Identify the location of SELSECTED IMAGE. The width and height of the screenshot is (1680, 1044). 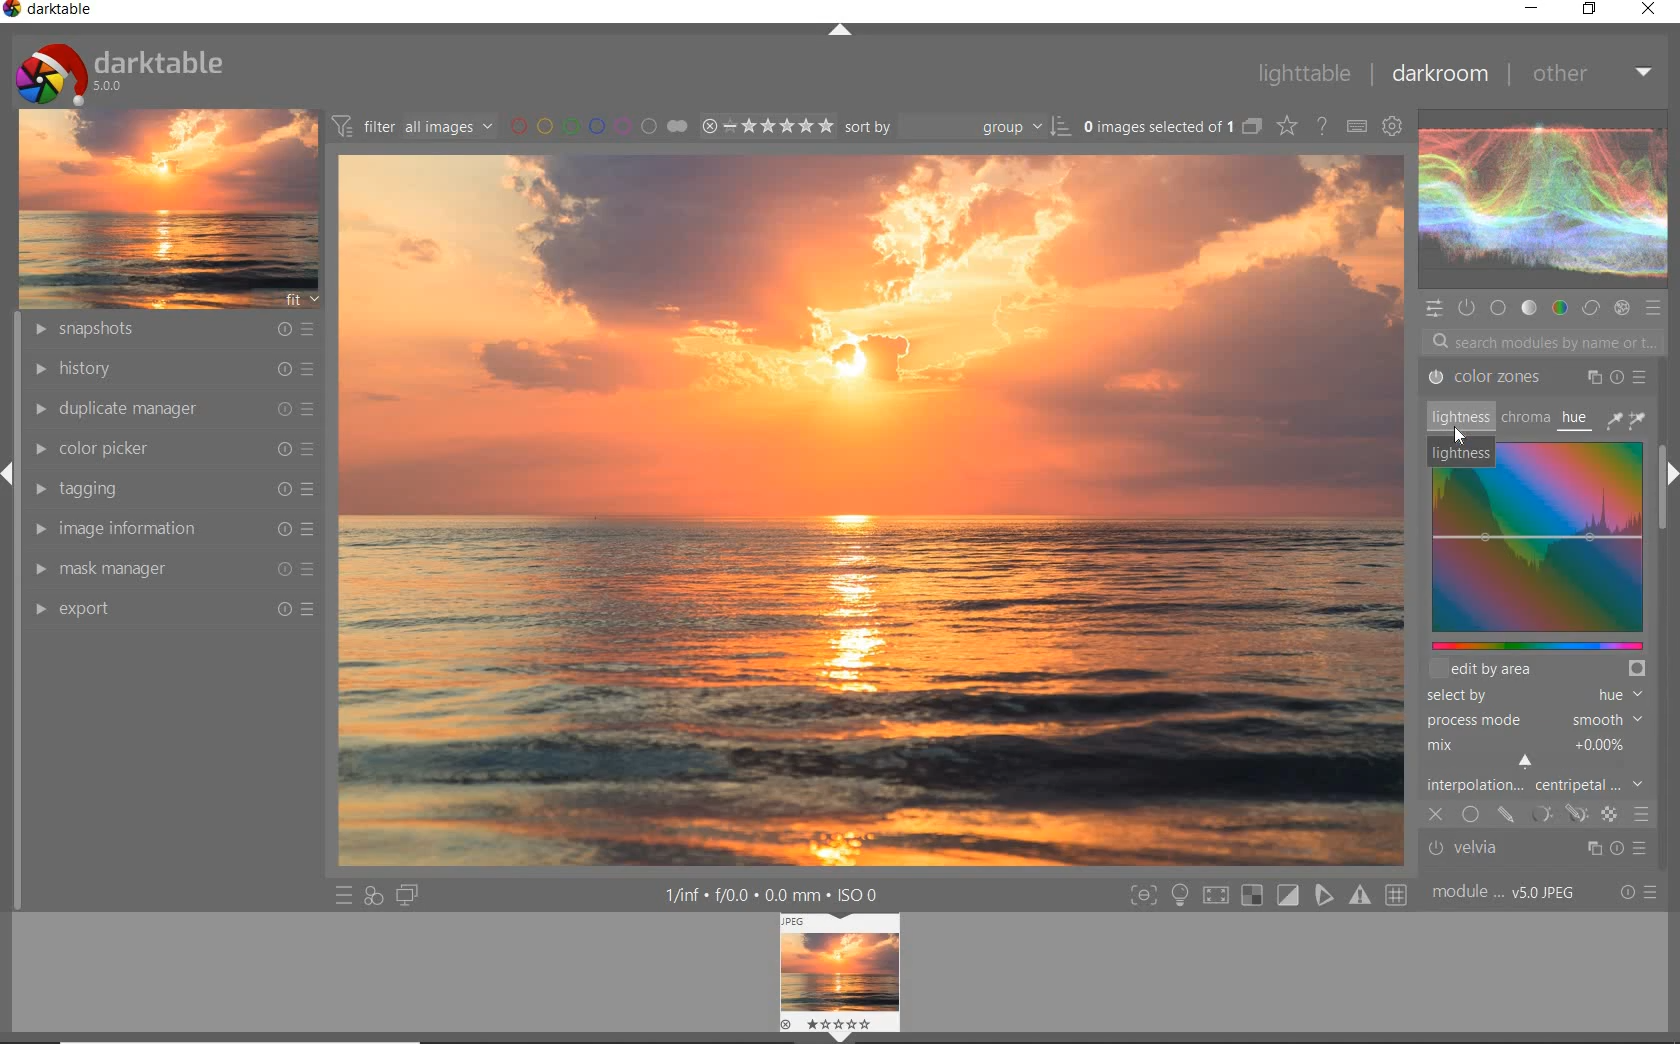
(1154, 126).